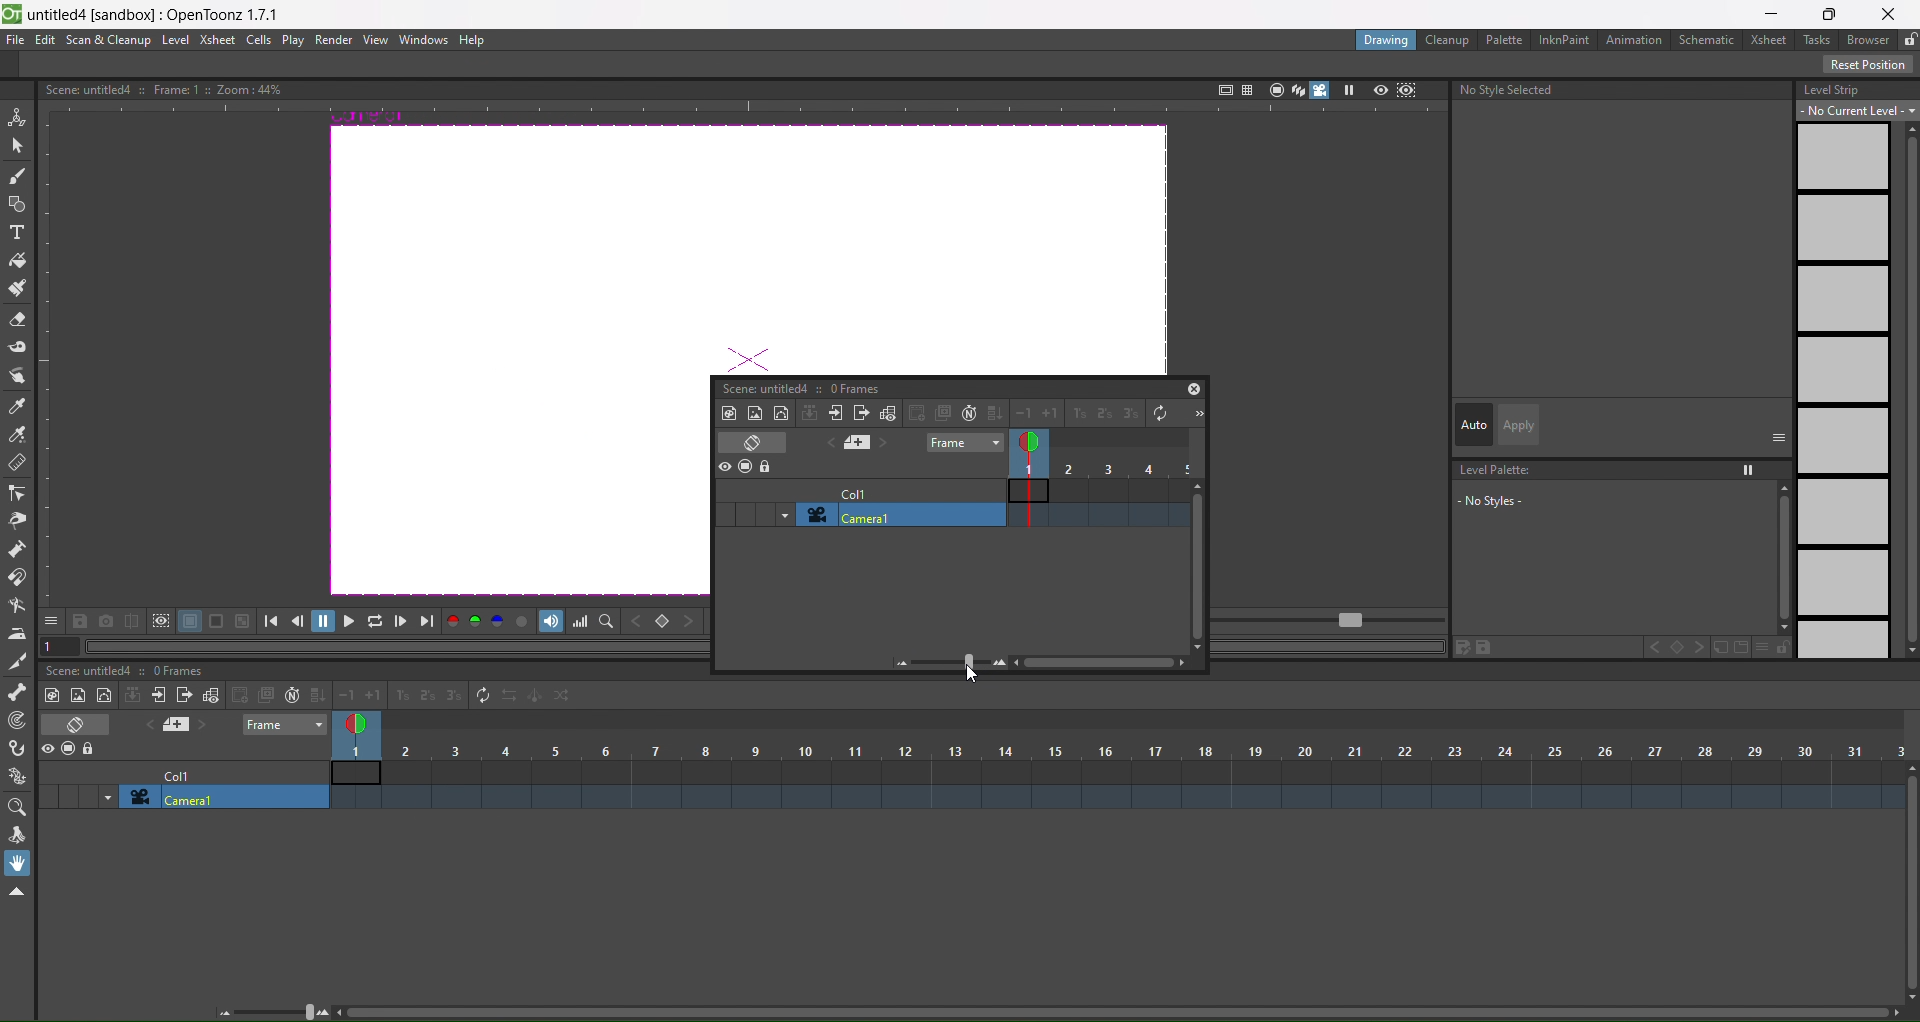 This screenshot has width=1920, height=1022. Describe the element at coordinates (18, 691) in the screenshot. I see `skeleton tool` at that location.